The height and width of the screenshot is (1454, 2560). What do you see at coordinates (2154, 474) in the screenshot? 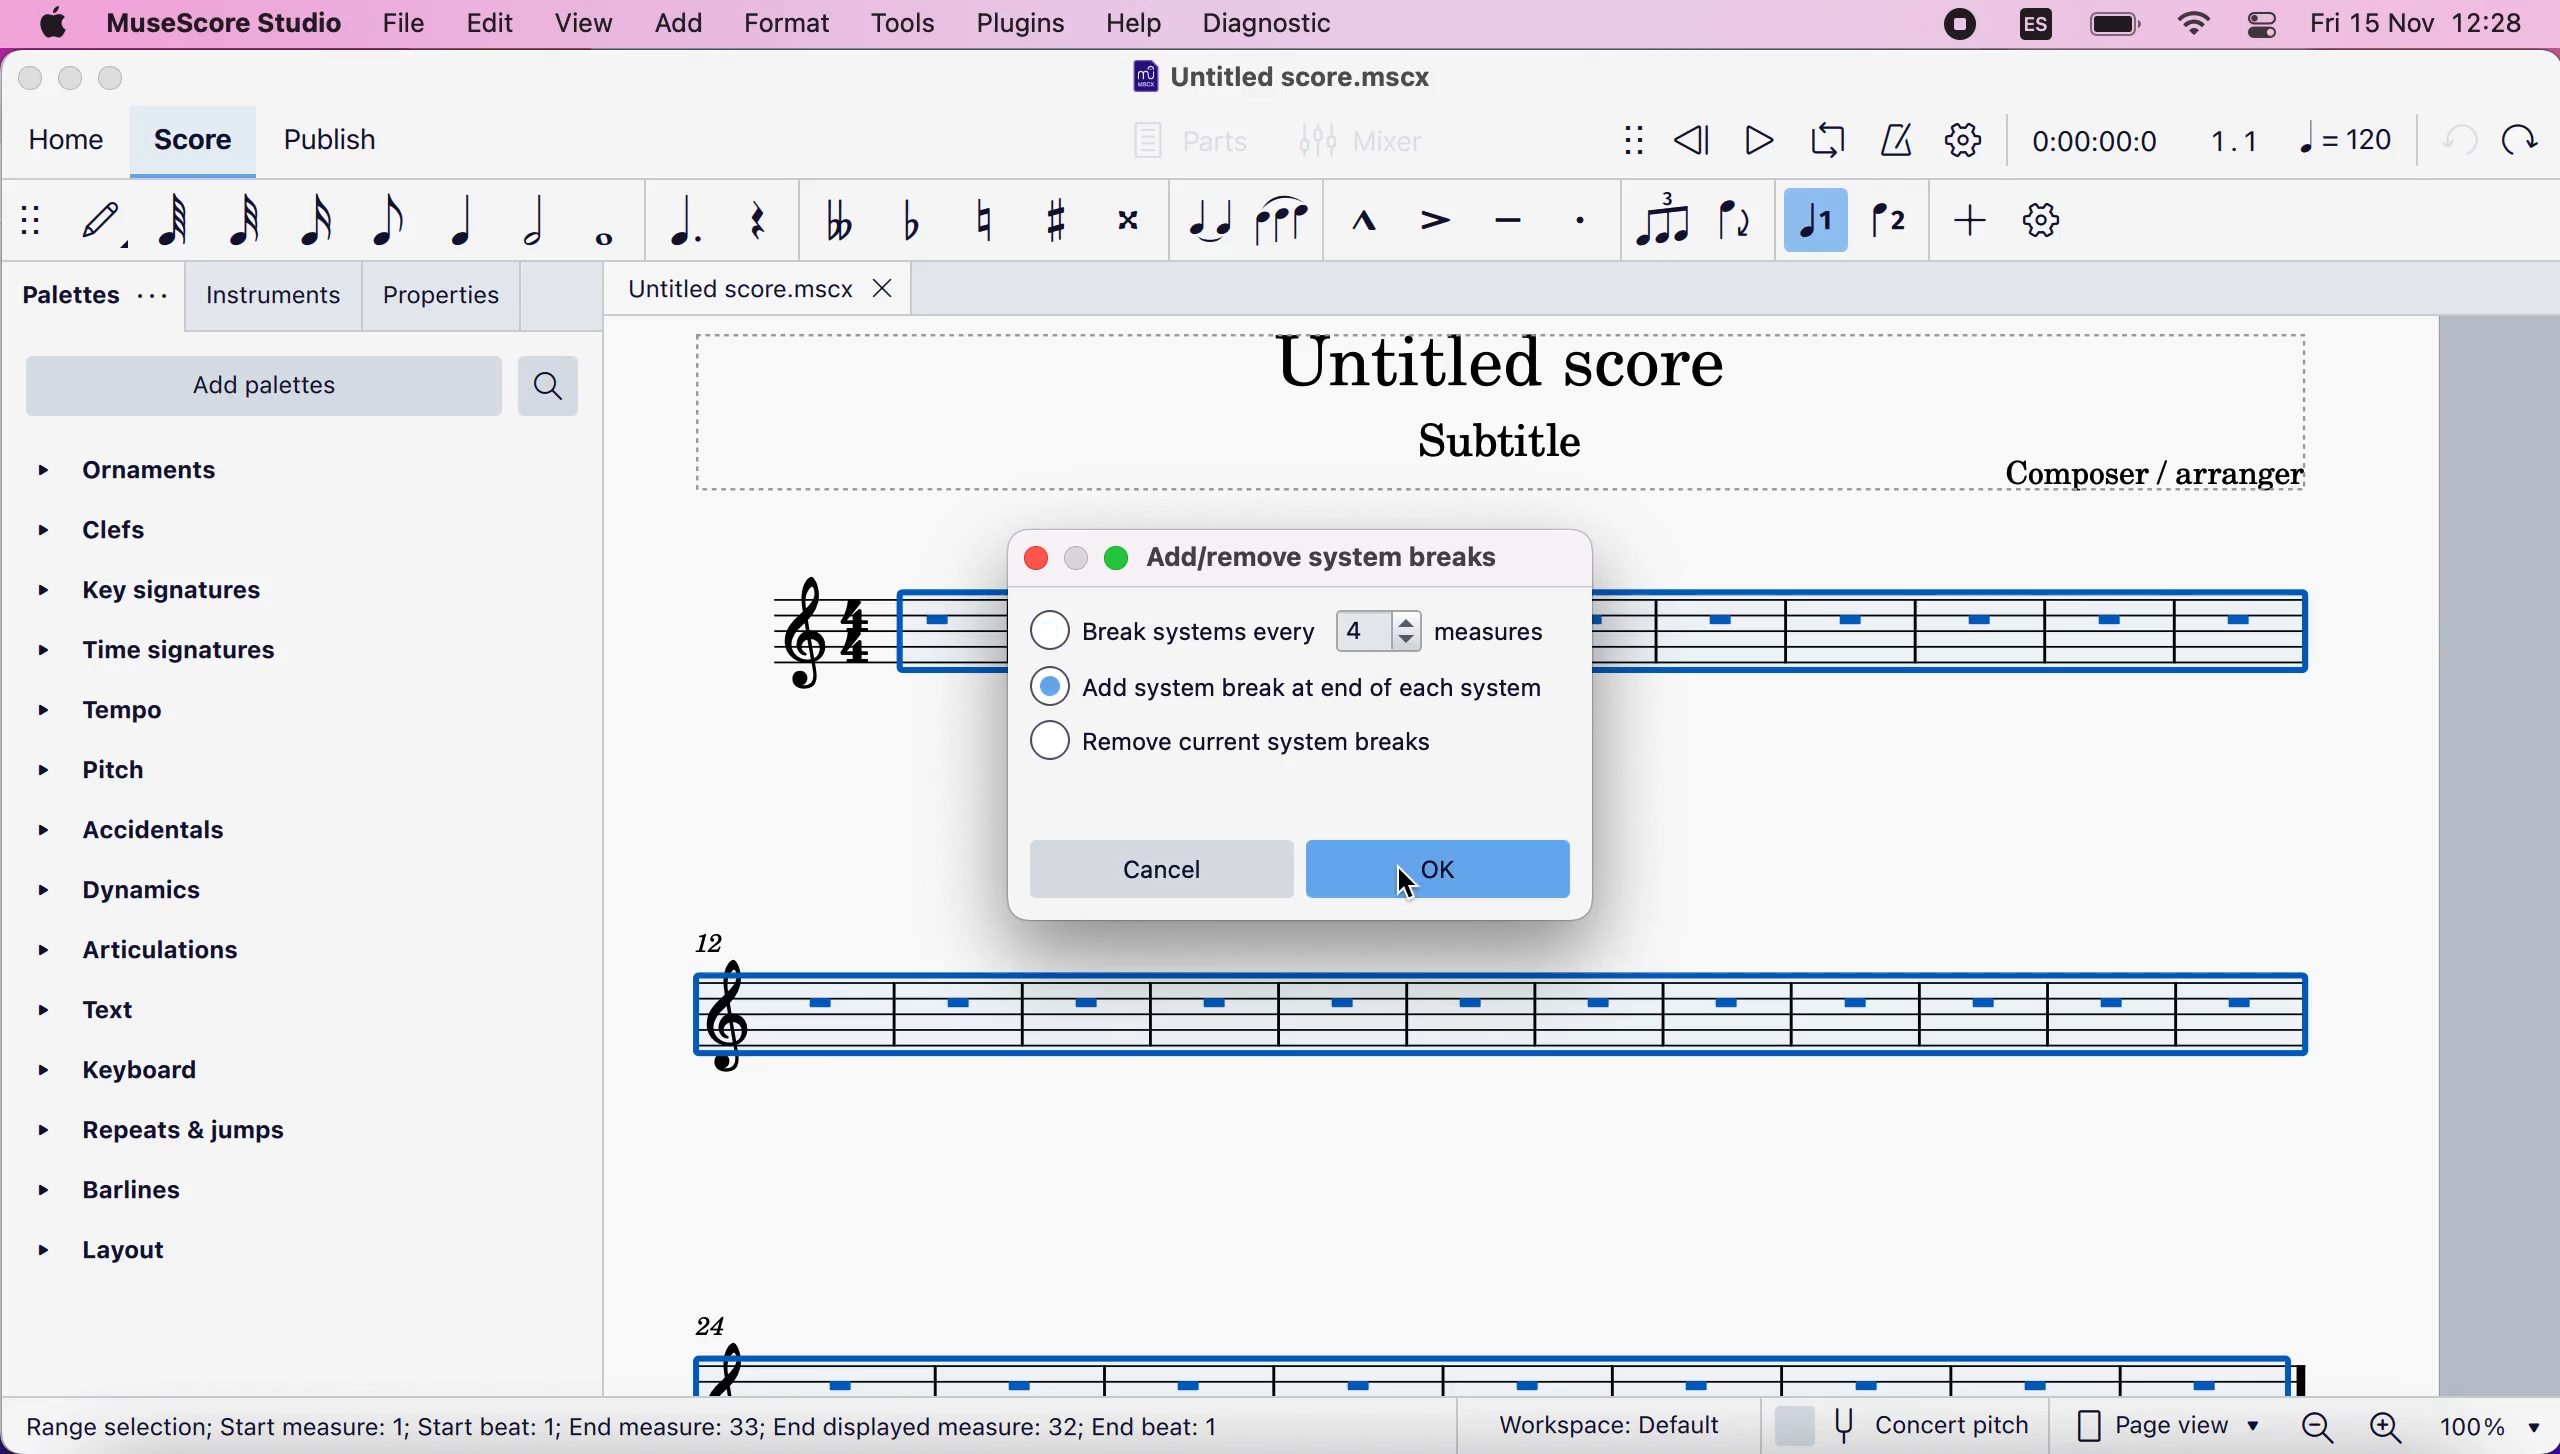
I see `details` at bounding box center [2154, 474].